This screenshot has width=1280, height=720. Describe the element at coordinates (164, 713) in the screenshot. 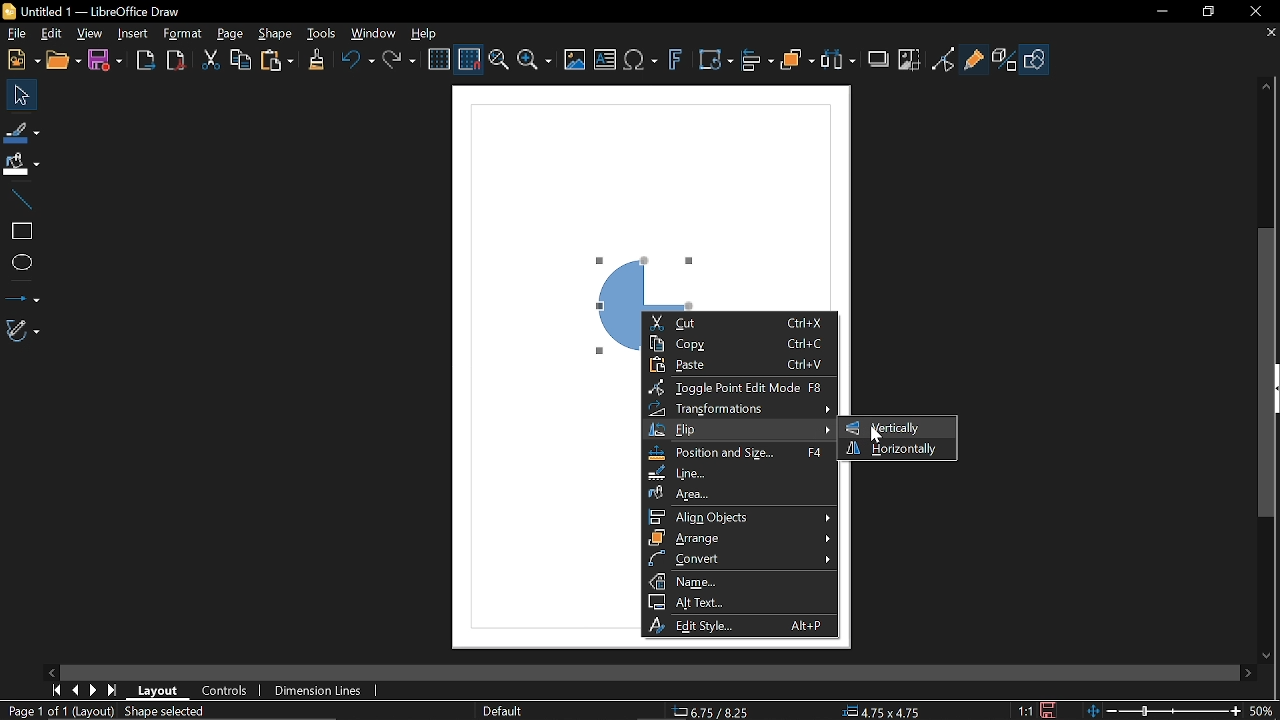

I see `shape selected` at that location.